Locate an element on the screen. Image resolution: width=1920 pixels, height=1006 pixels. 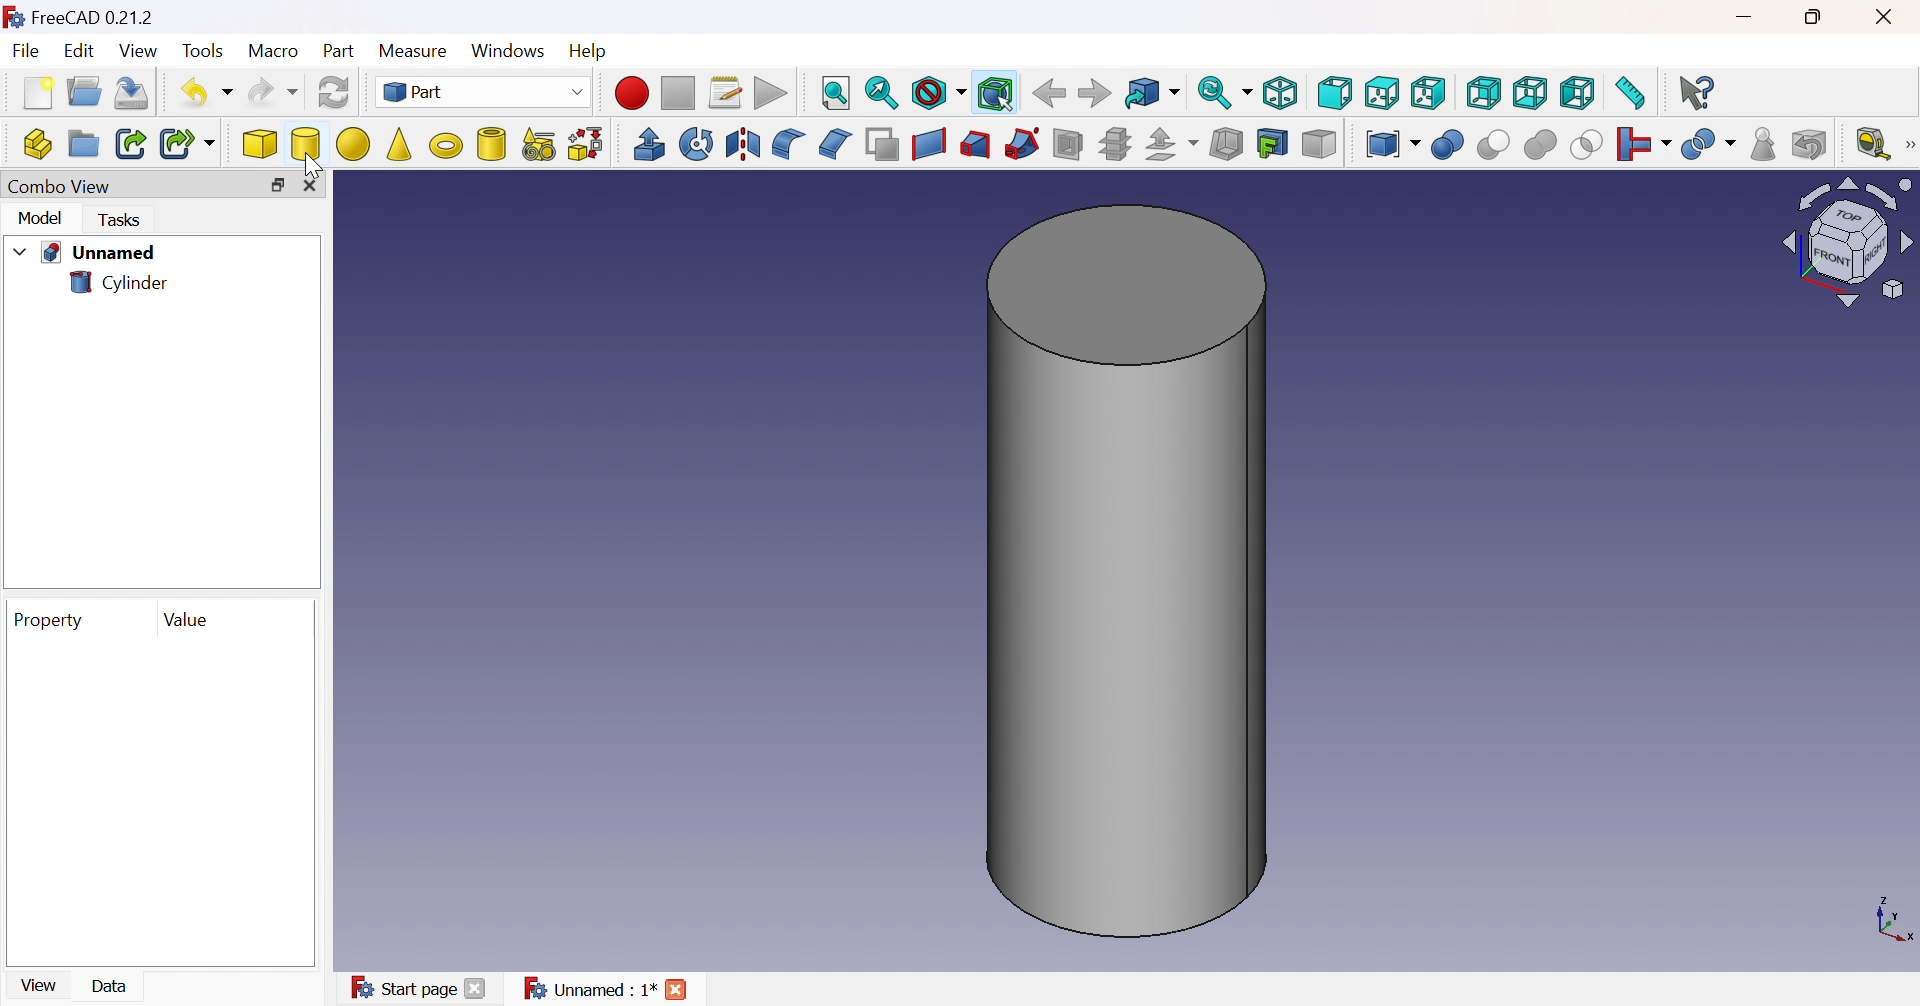
Fit all is located at coordinates (838, 91).